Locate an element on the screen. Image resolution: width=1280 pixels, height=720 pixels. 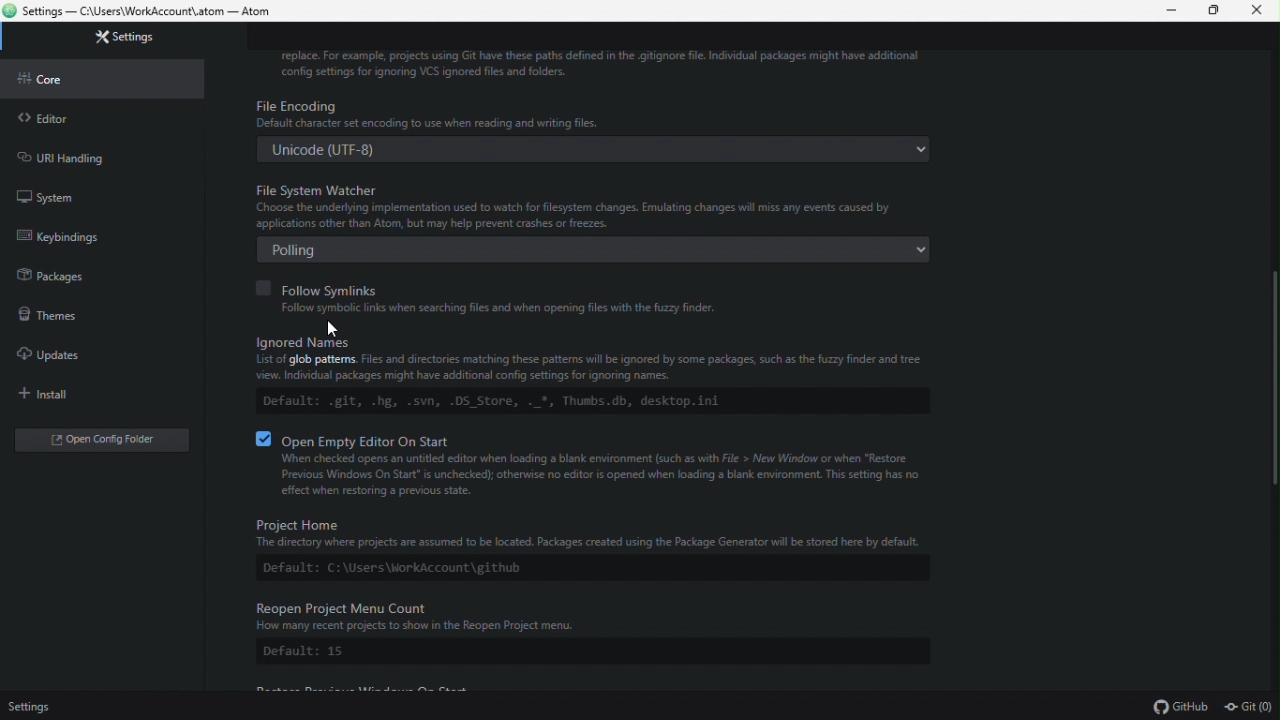
Project Home The directory where projects are assumed to be located. Packages created using the Package Generator will be stored here by default. is located at coordinates (585, 533).